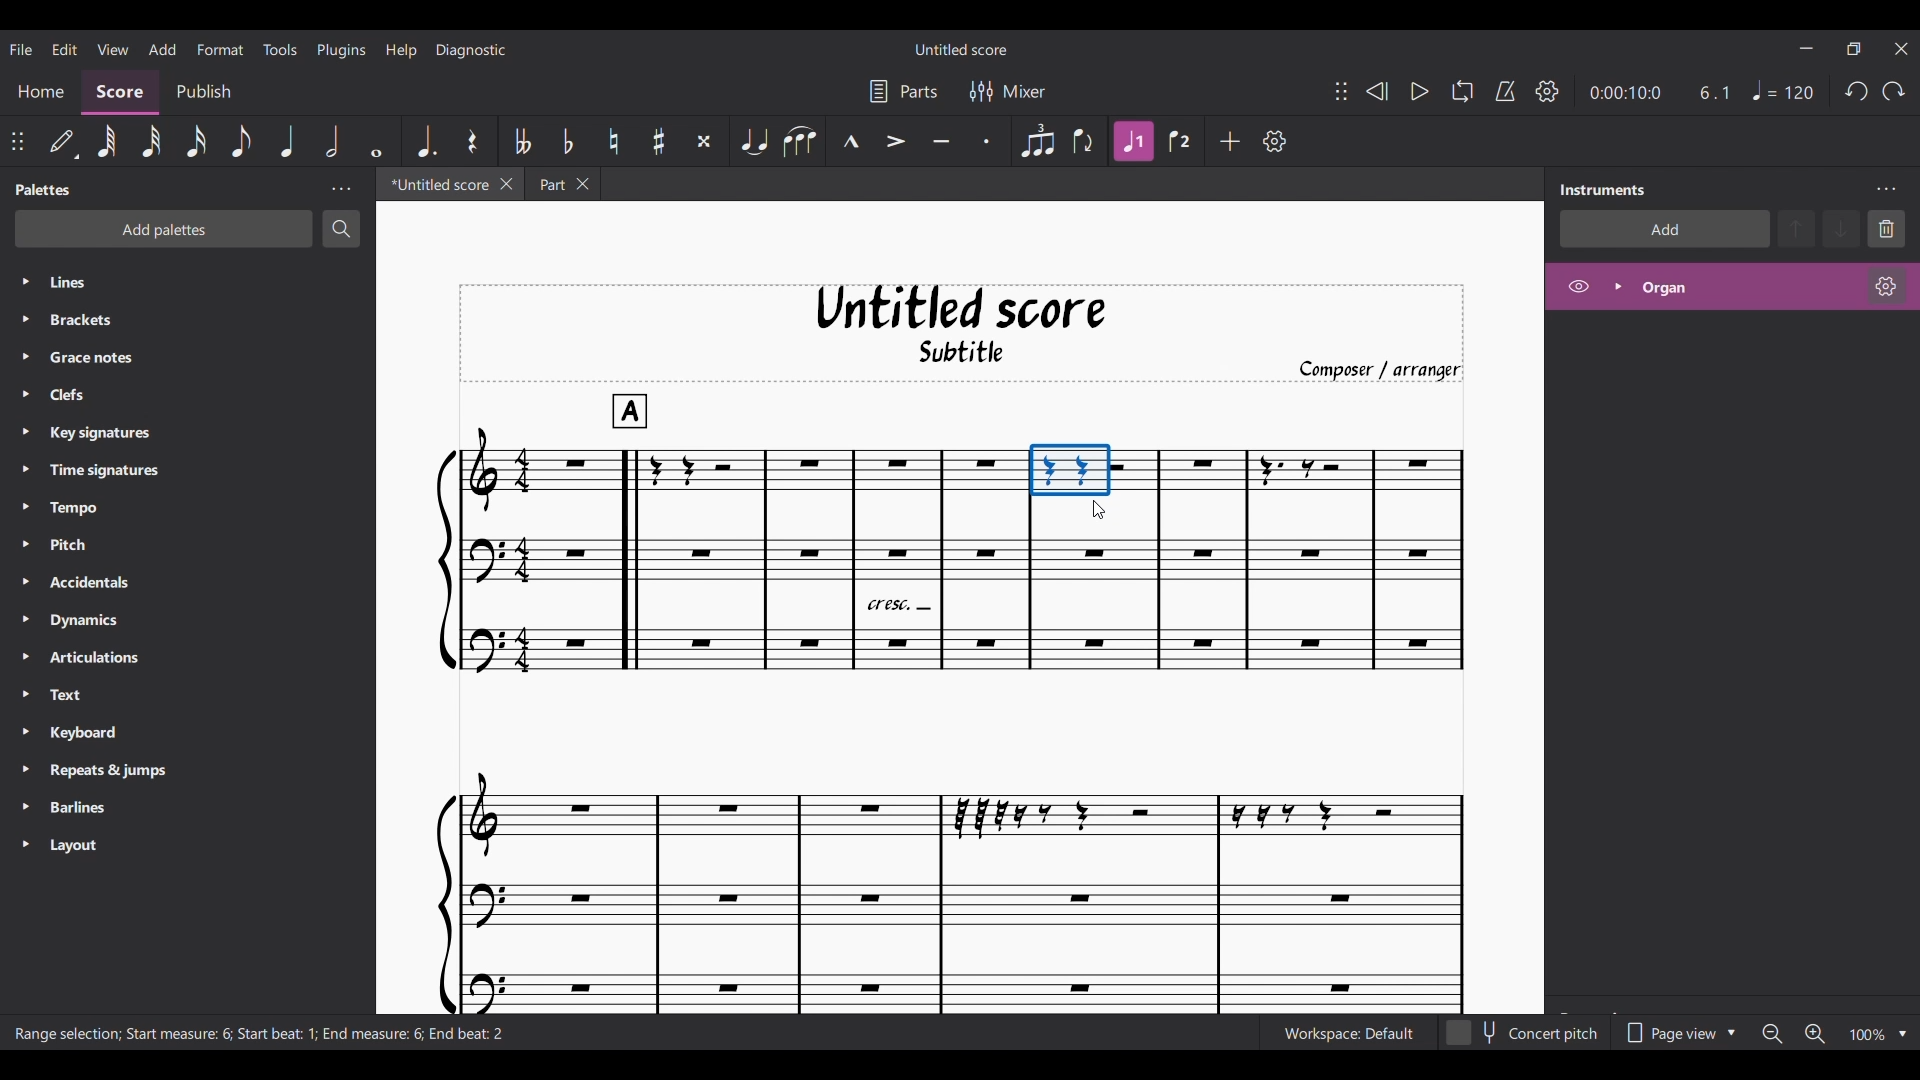 This screenshot has height=1080, width=1920. I want to click on Cursor position unchanged, so click(1099, 509).